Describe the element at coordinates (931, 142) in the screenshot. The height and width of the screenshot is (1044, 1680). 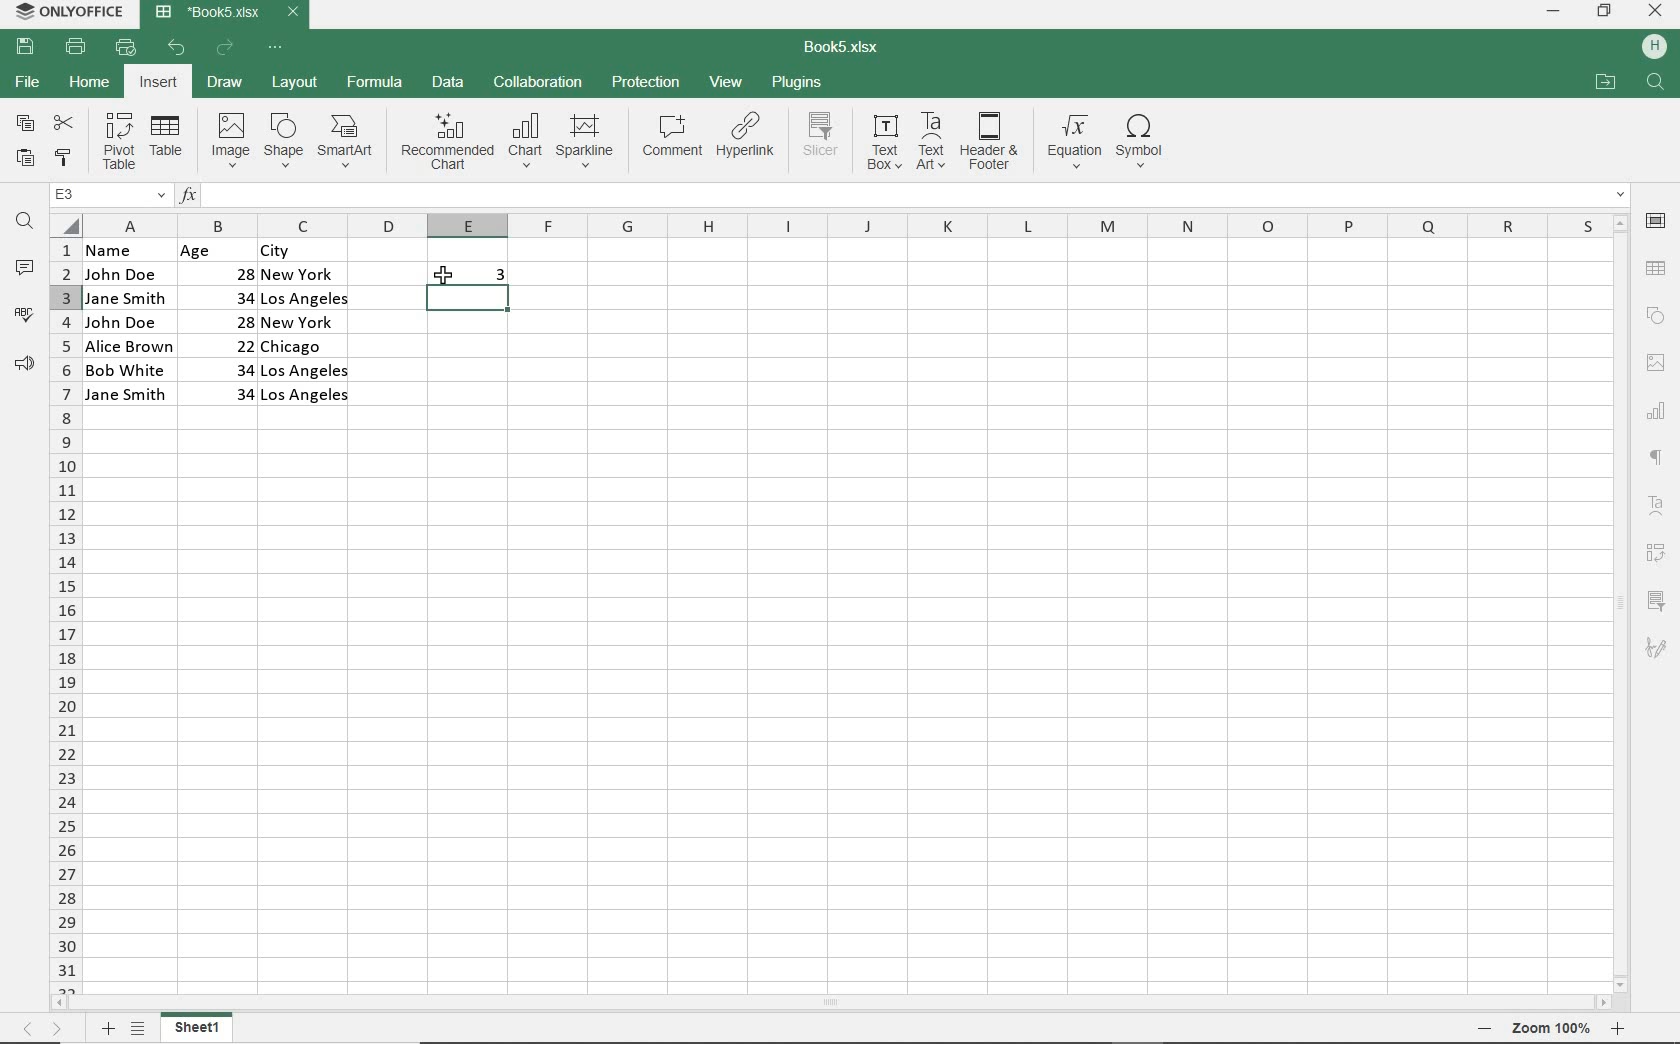
I see `TEXT ART` at that location.